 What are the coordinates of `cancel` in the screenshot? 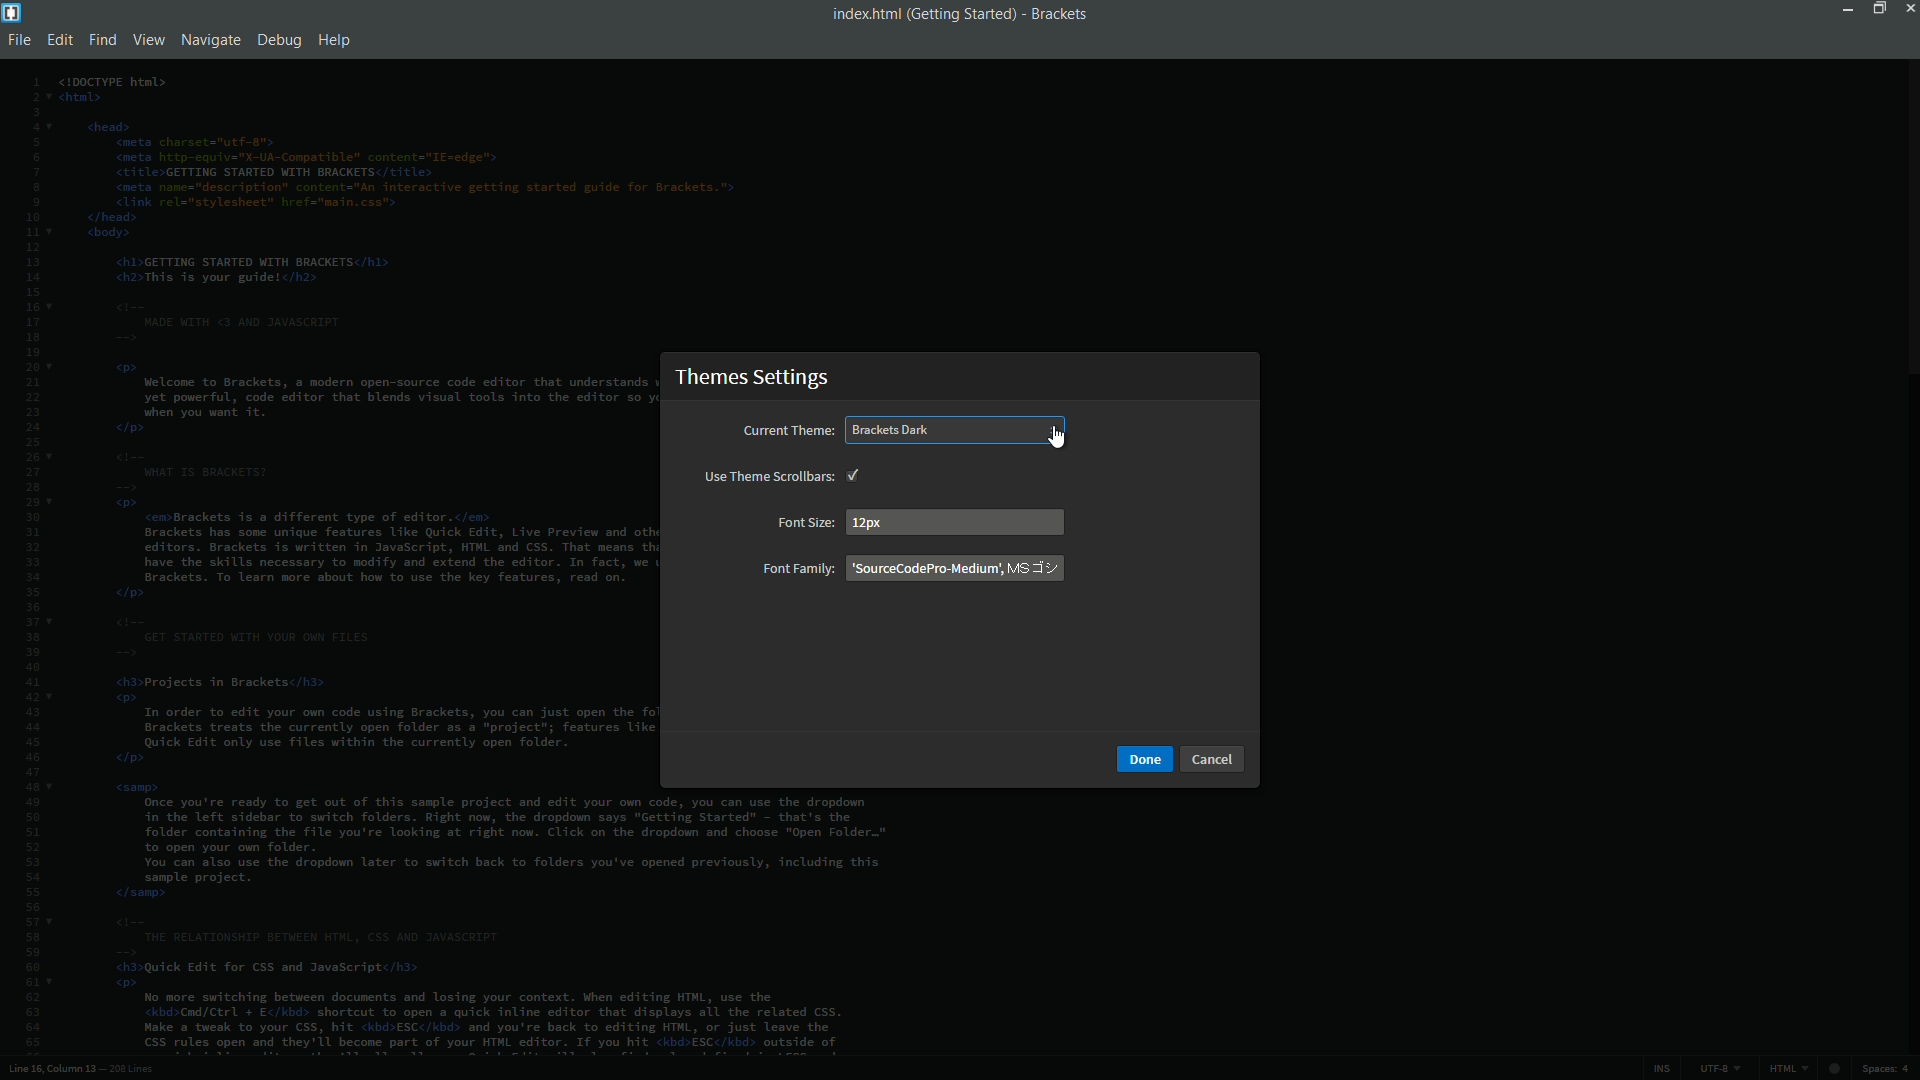 It's located at (1212, 758).